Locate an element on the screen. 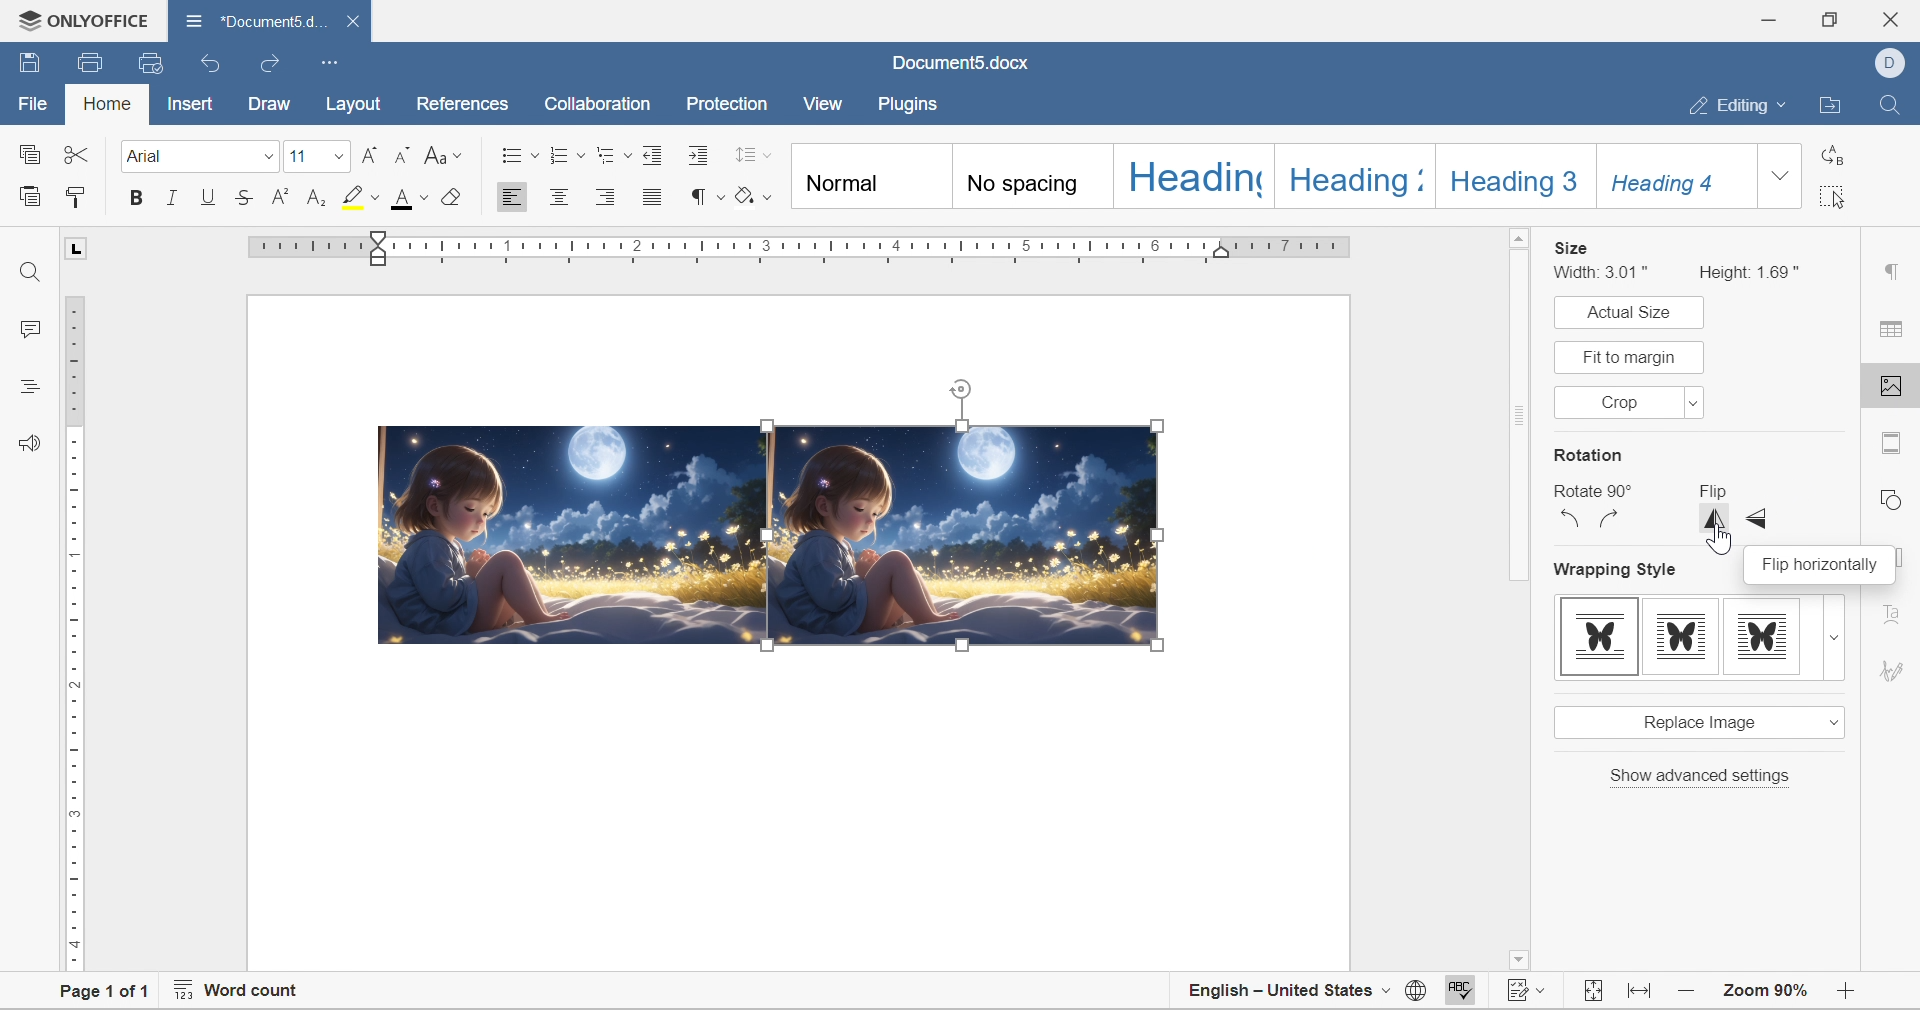  square is located at coordinates (1680, 637).